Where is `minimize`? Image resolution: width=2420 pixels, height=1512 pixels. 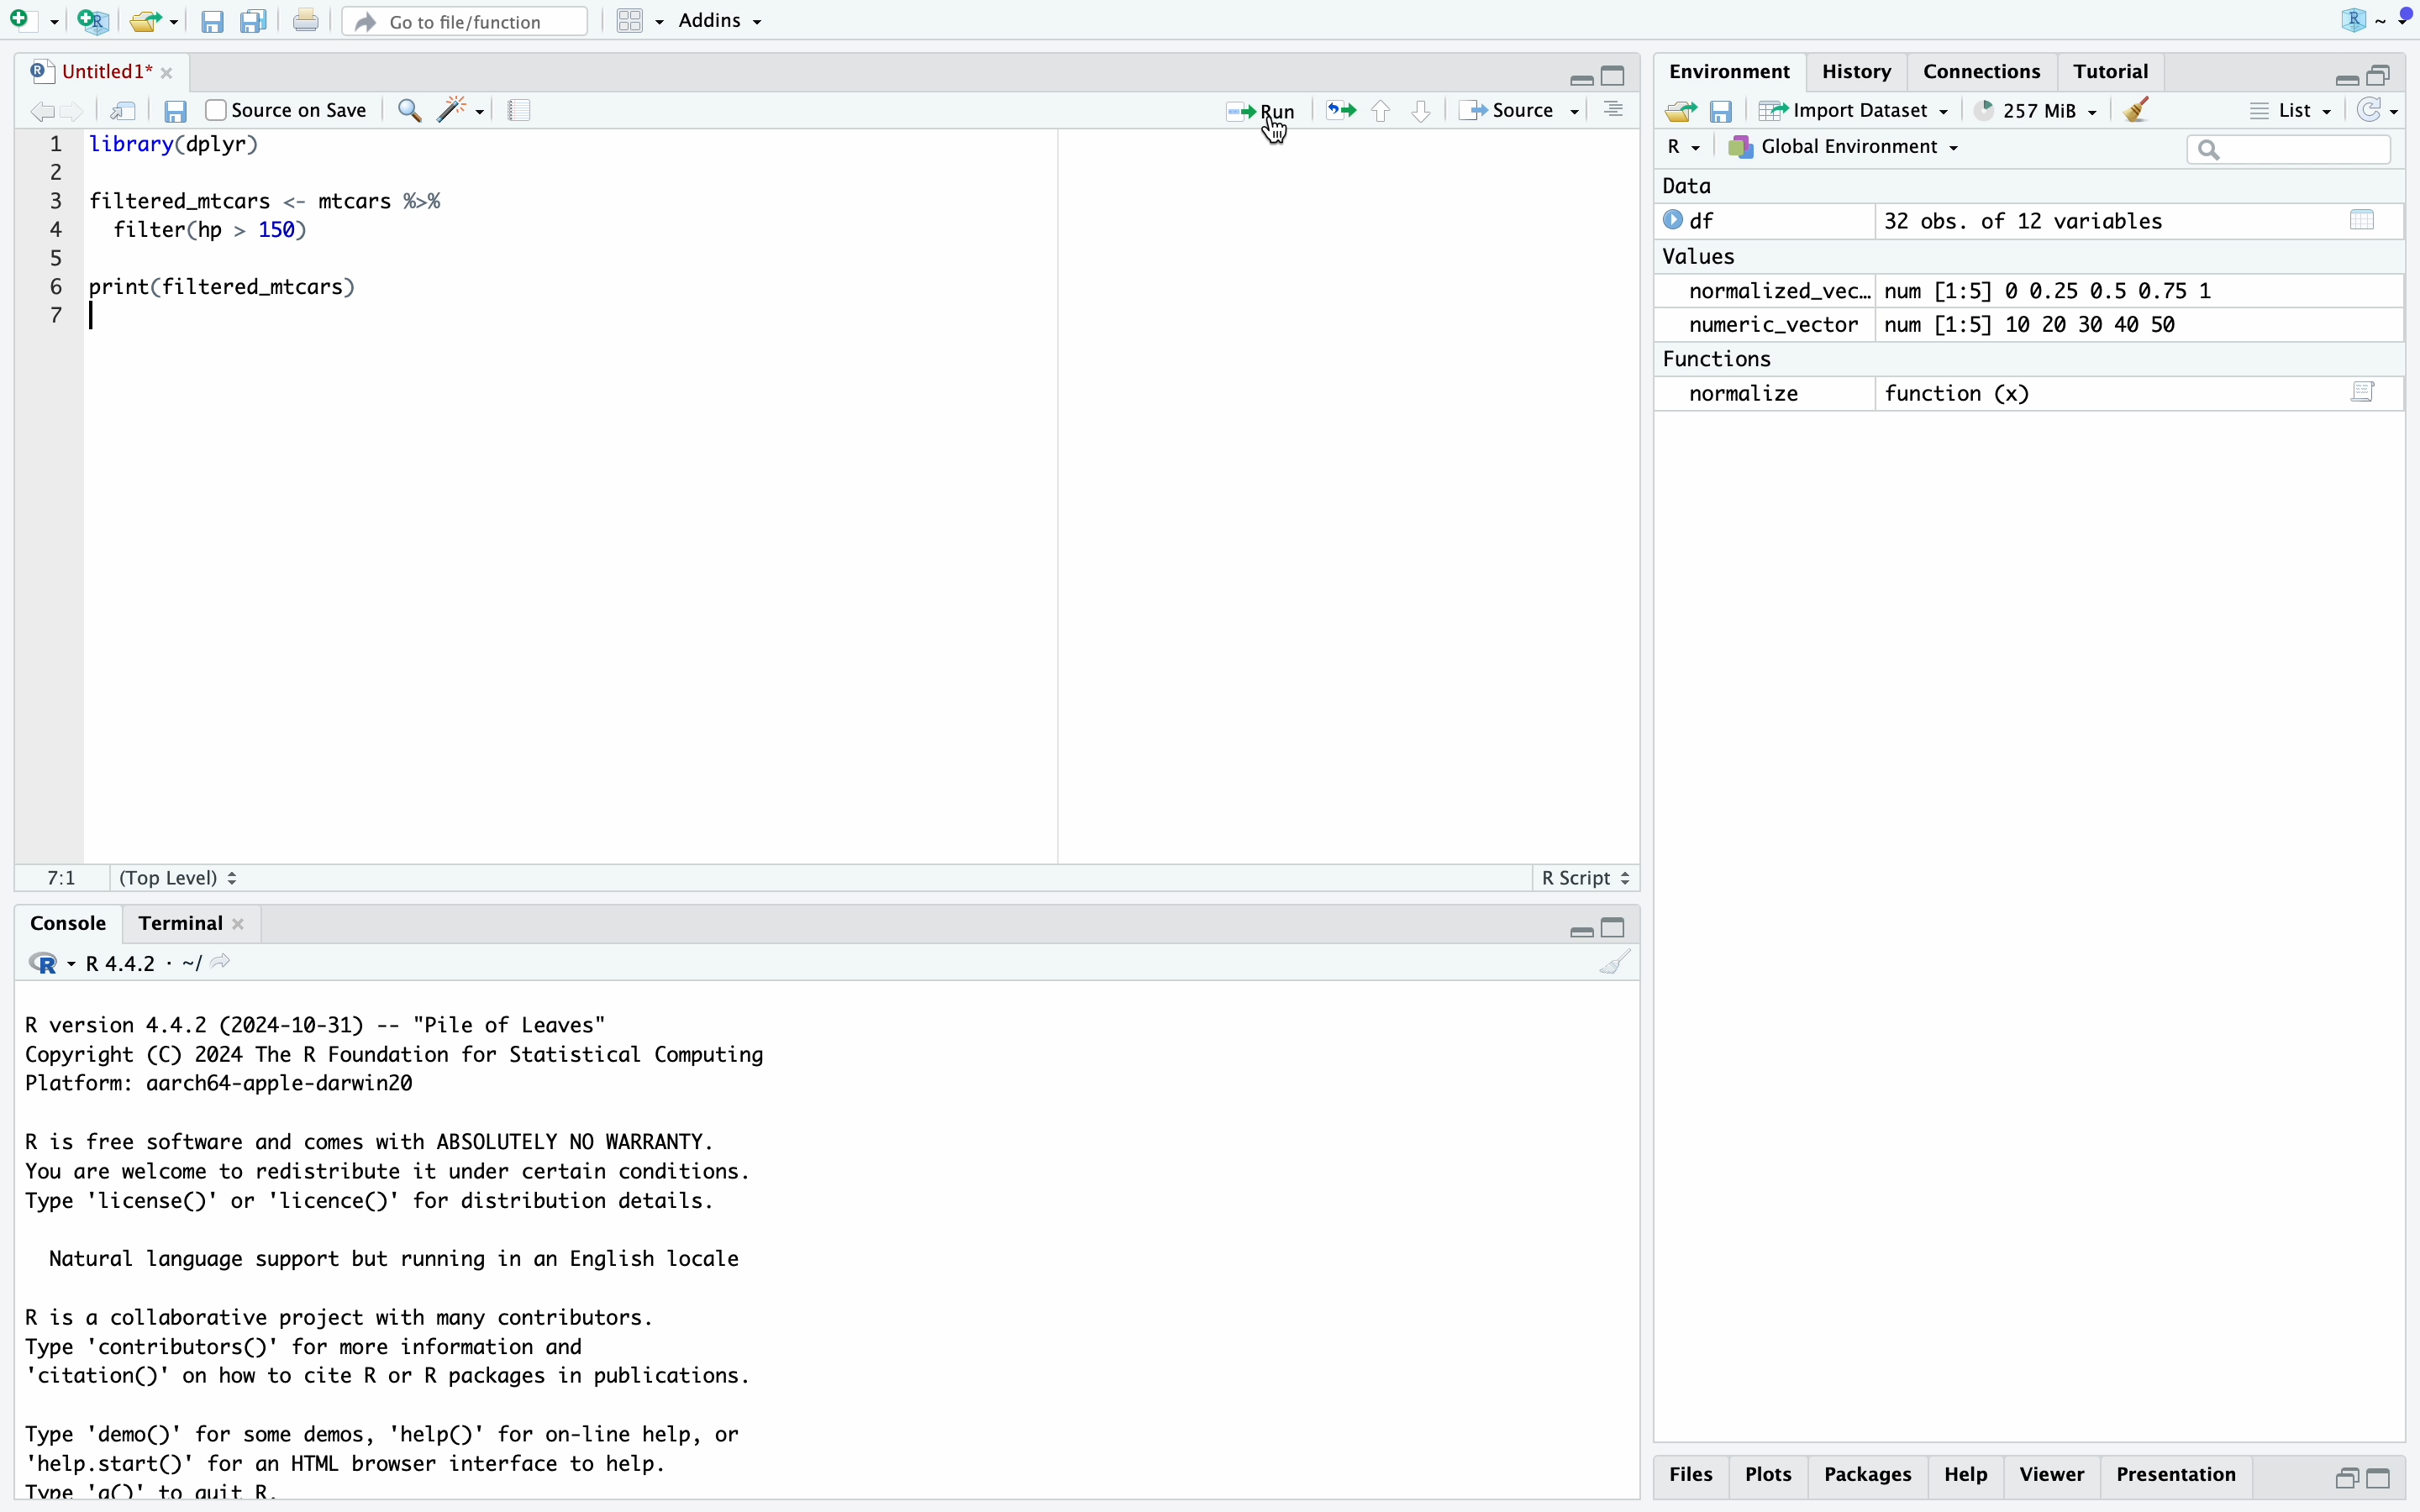
minimize is located at coordinates (2345, 1478).